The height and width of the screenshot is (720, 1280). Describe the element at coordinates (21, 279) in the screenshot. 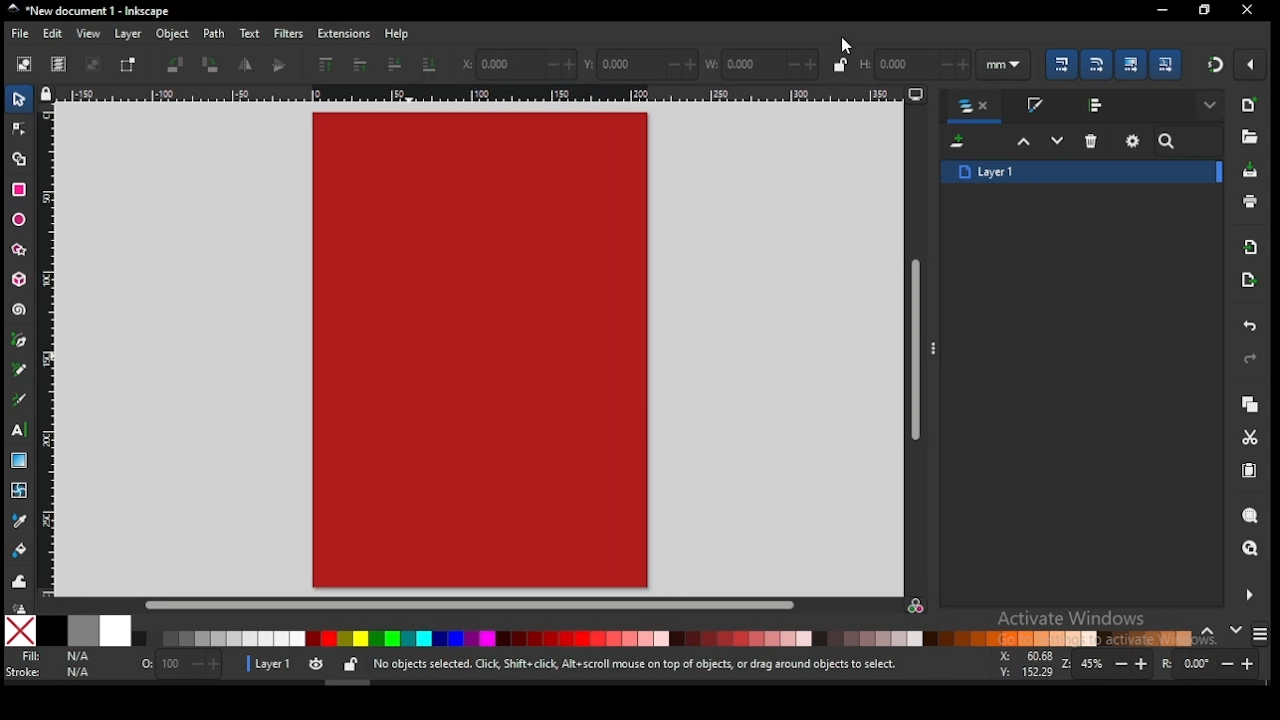

I see `3D box tool` at that location.